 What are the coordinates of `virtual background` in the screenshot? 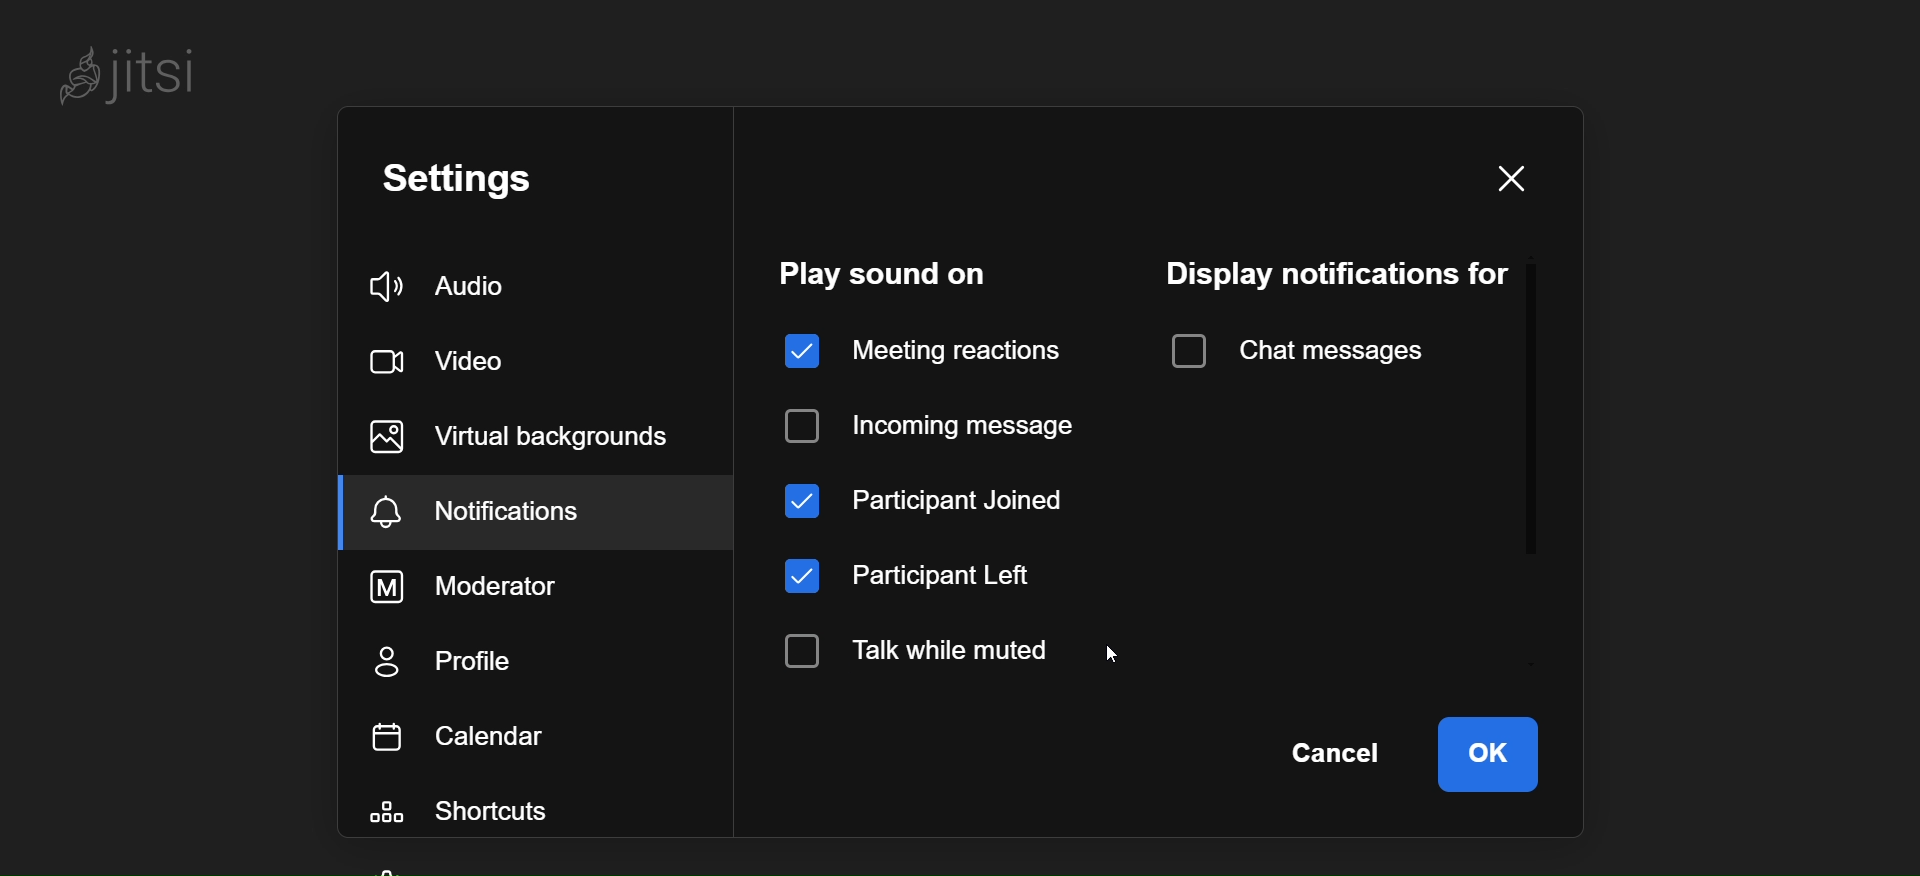 It's located at (522, 440).